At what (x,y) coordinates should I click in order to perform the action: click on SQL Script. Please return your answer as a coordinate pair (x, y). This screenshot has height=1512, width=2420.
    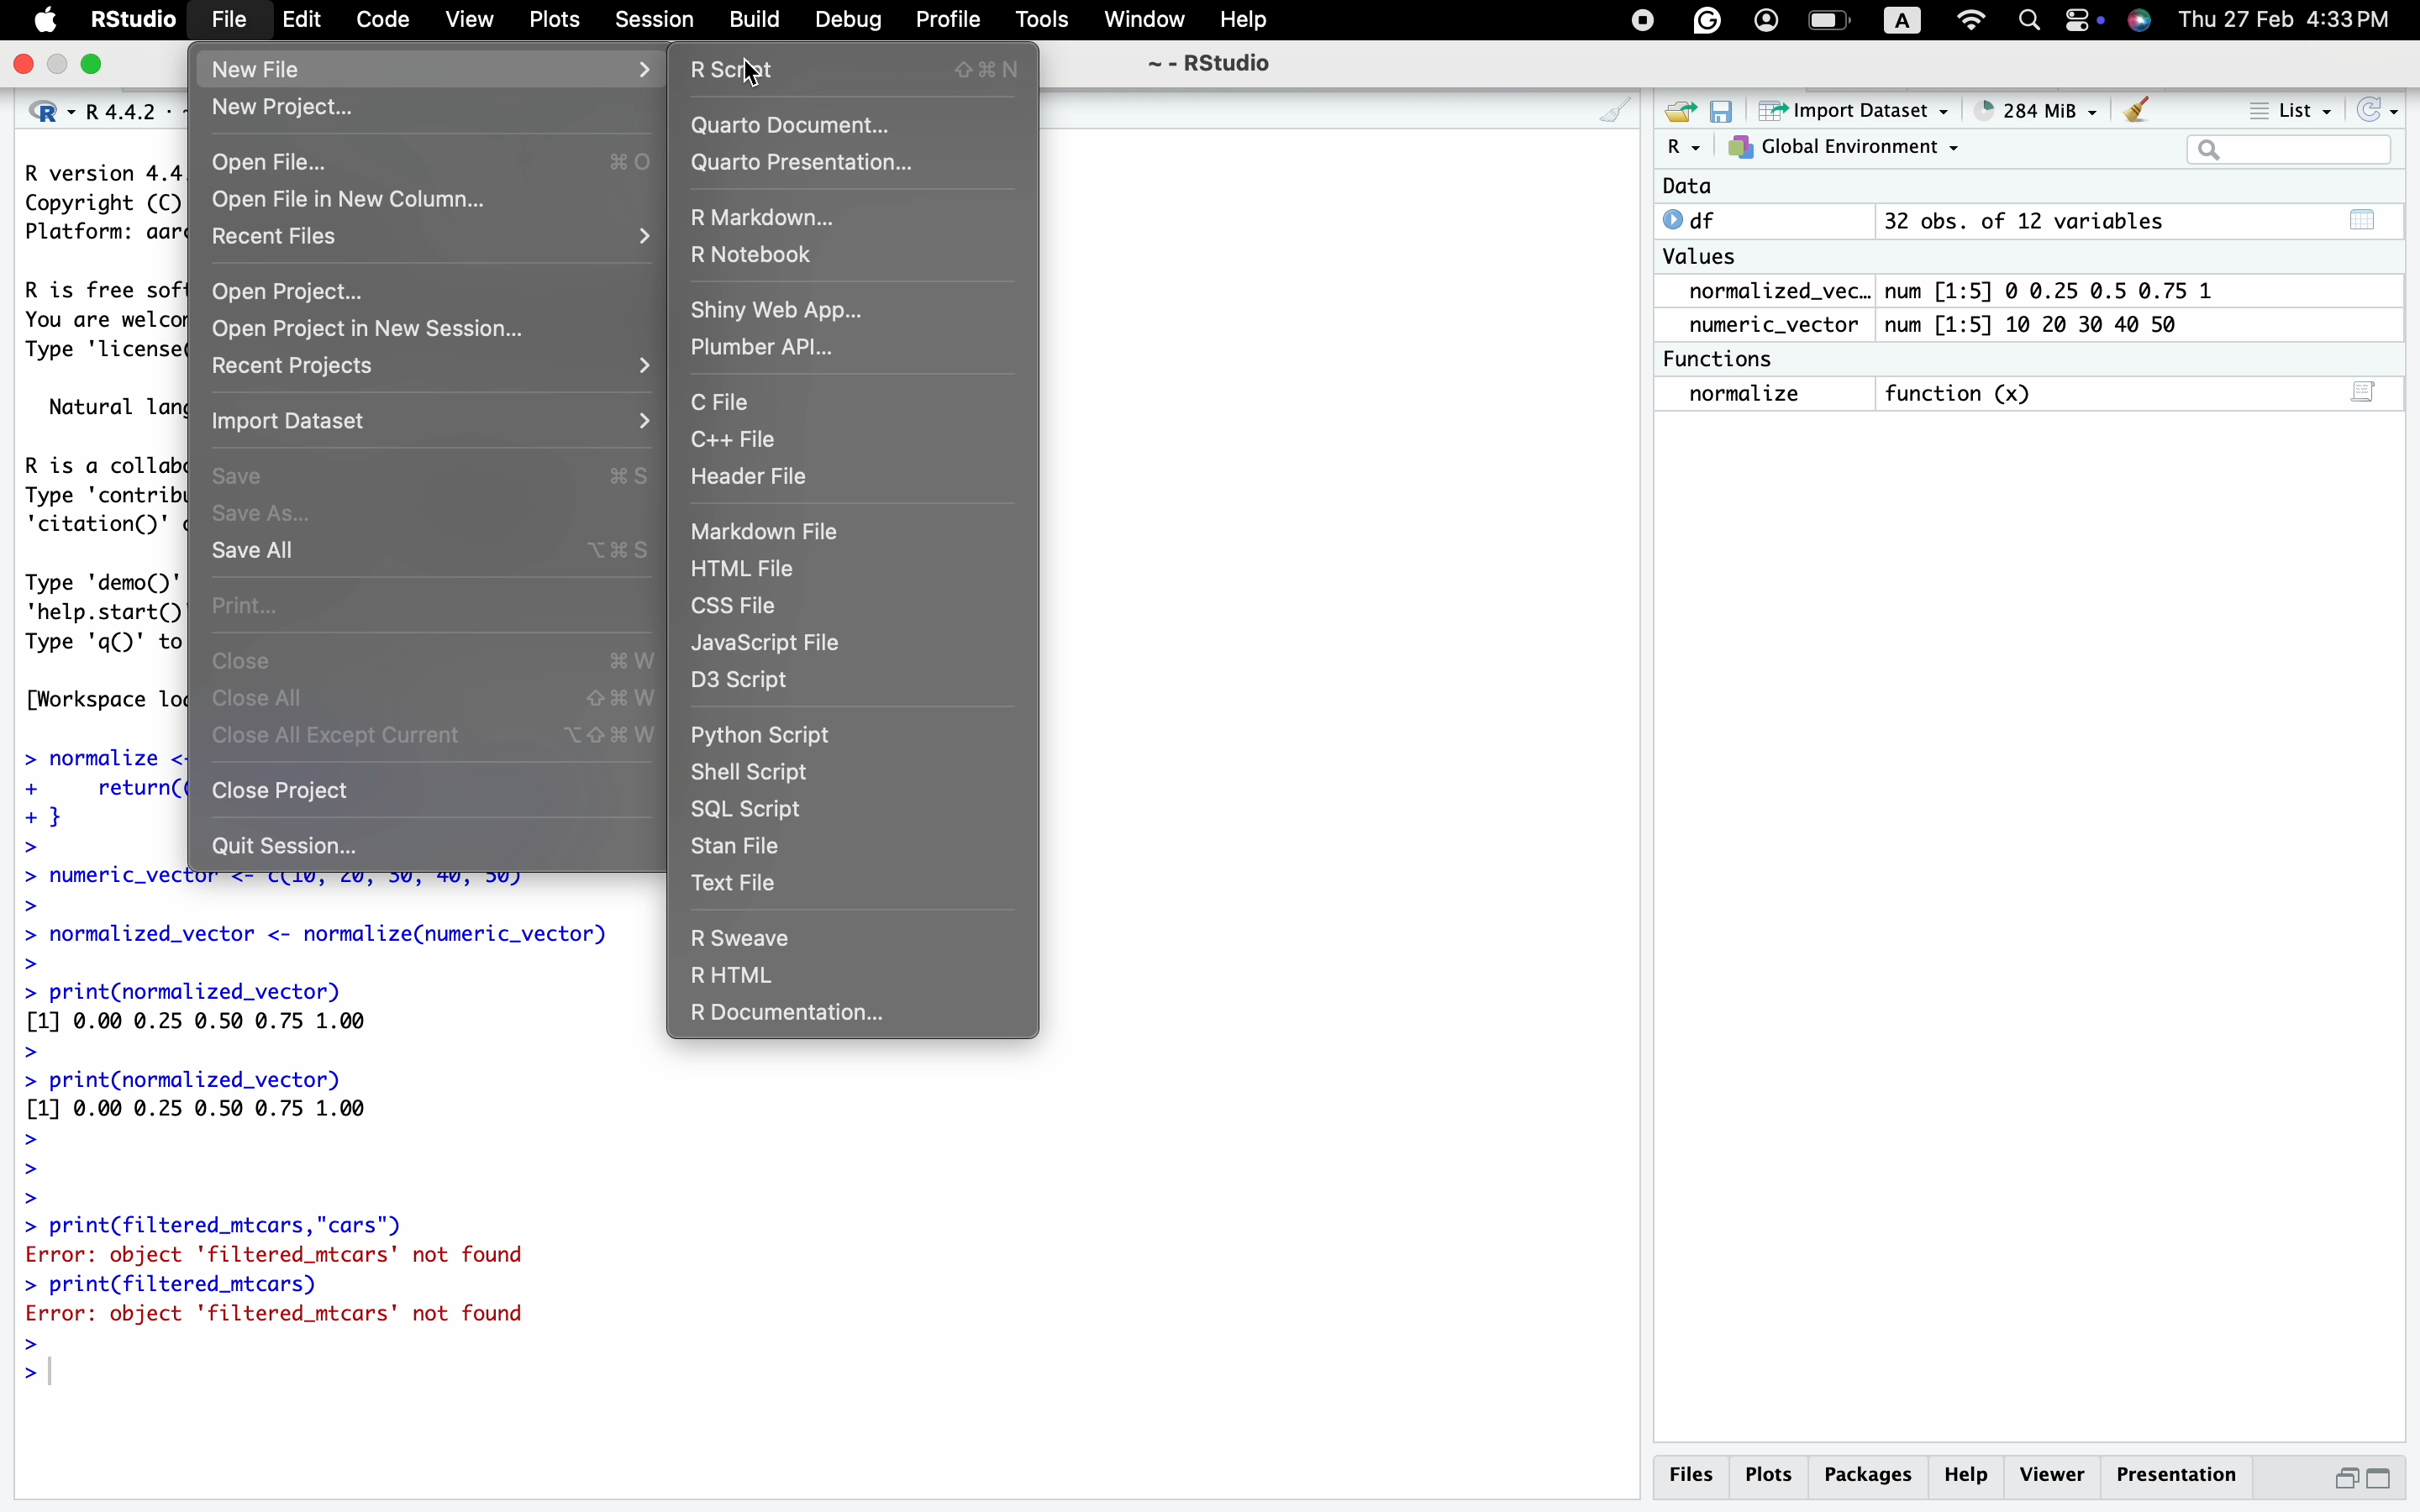
    Looking at the image, I should click on (749, 810).